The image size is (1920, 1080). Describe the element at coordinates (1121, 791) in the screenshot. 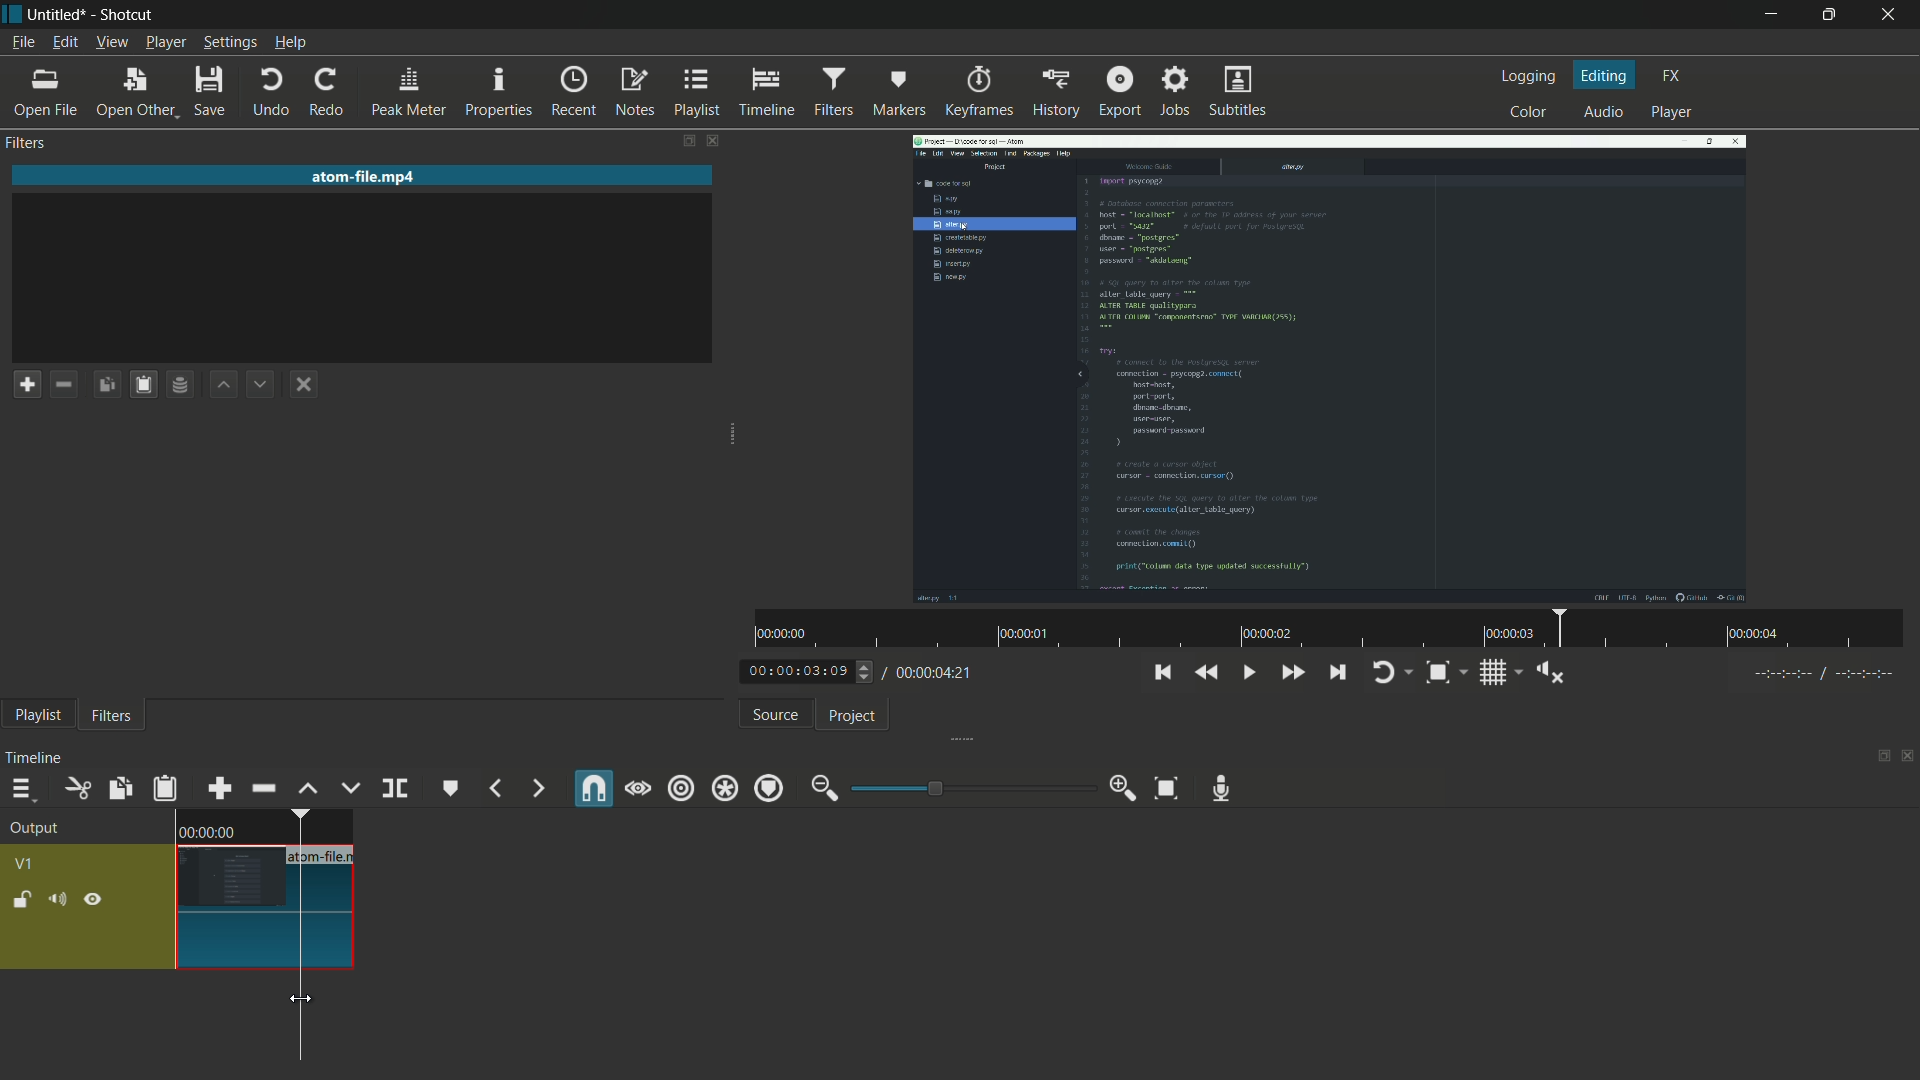

I see `zoom in` at that location.